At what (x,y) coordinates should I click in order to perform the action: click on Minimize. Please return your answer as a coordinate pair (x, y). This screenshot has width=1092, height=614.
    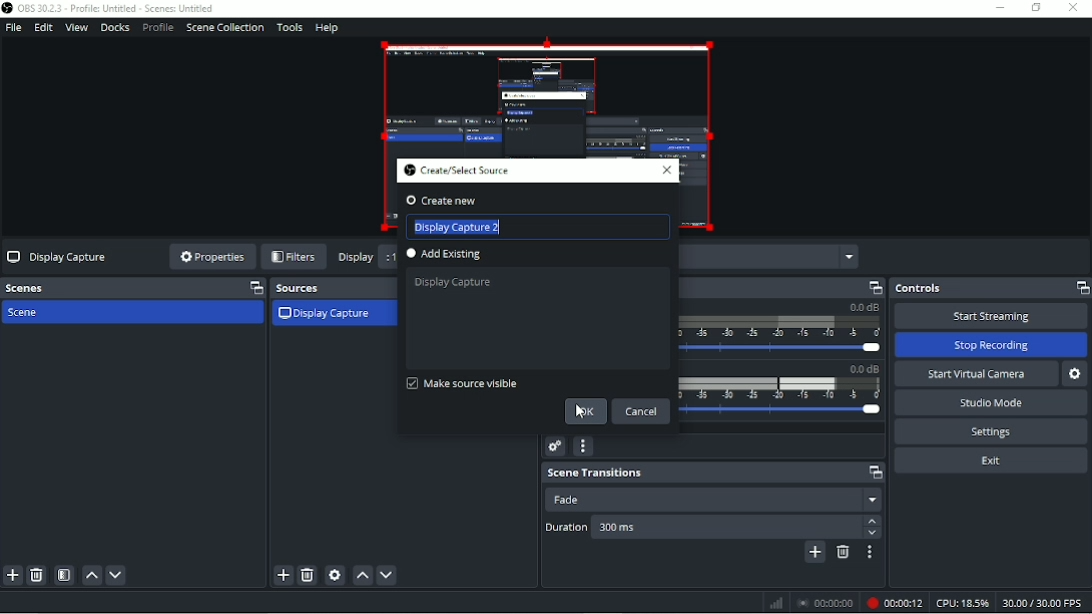
    Looking at the image, I should click on (1000, 8).